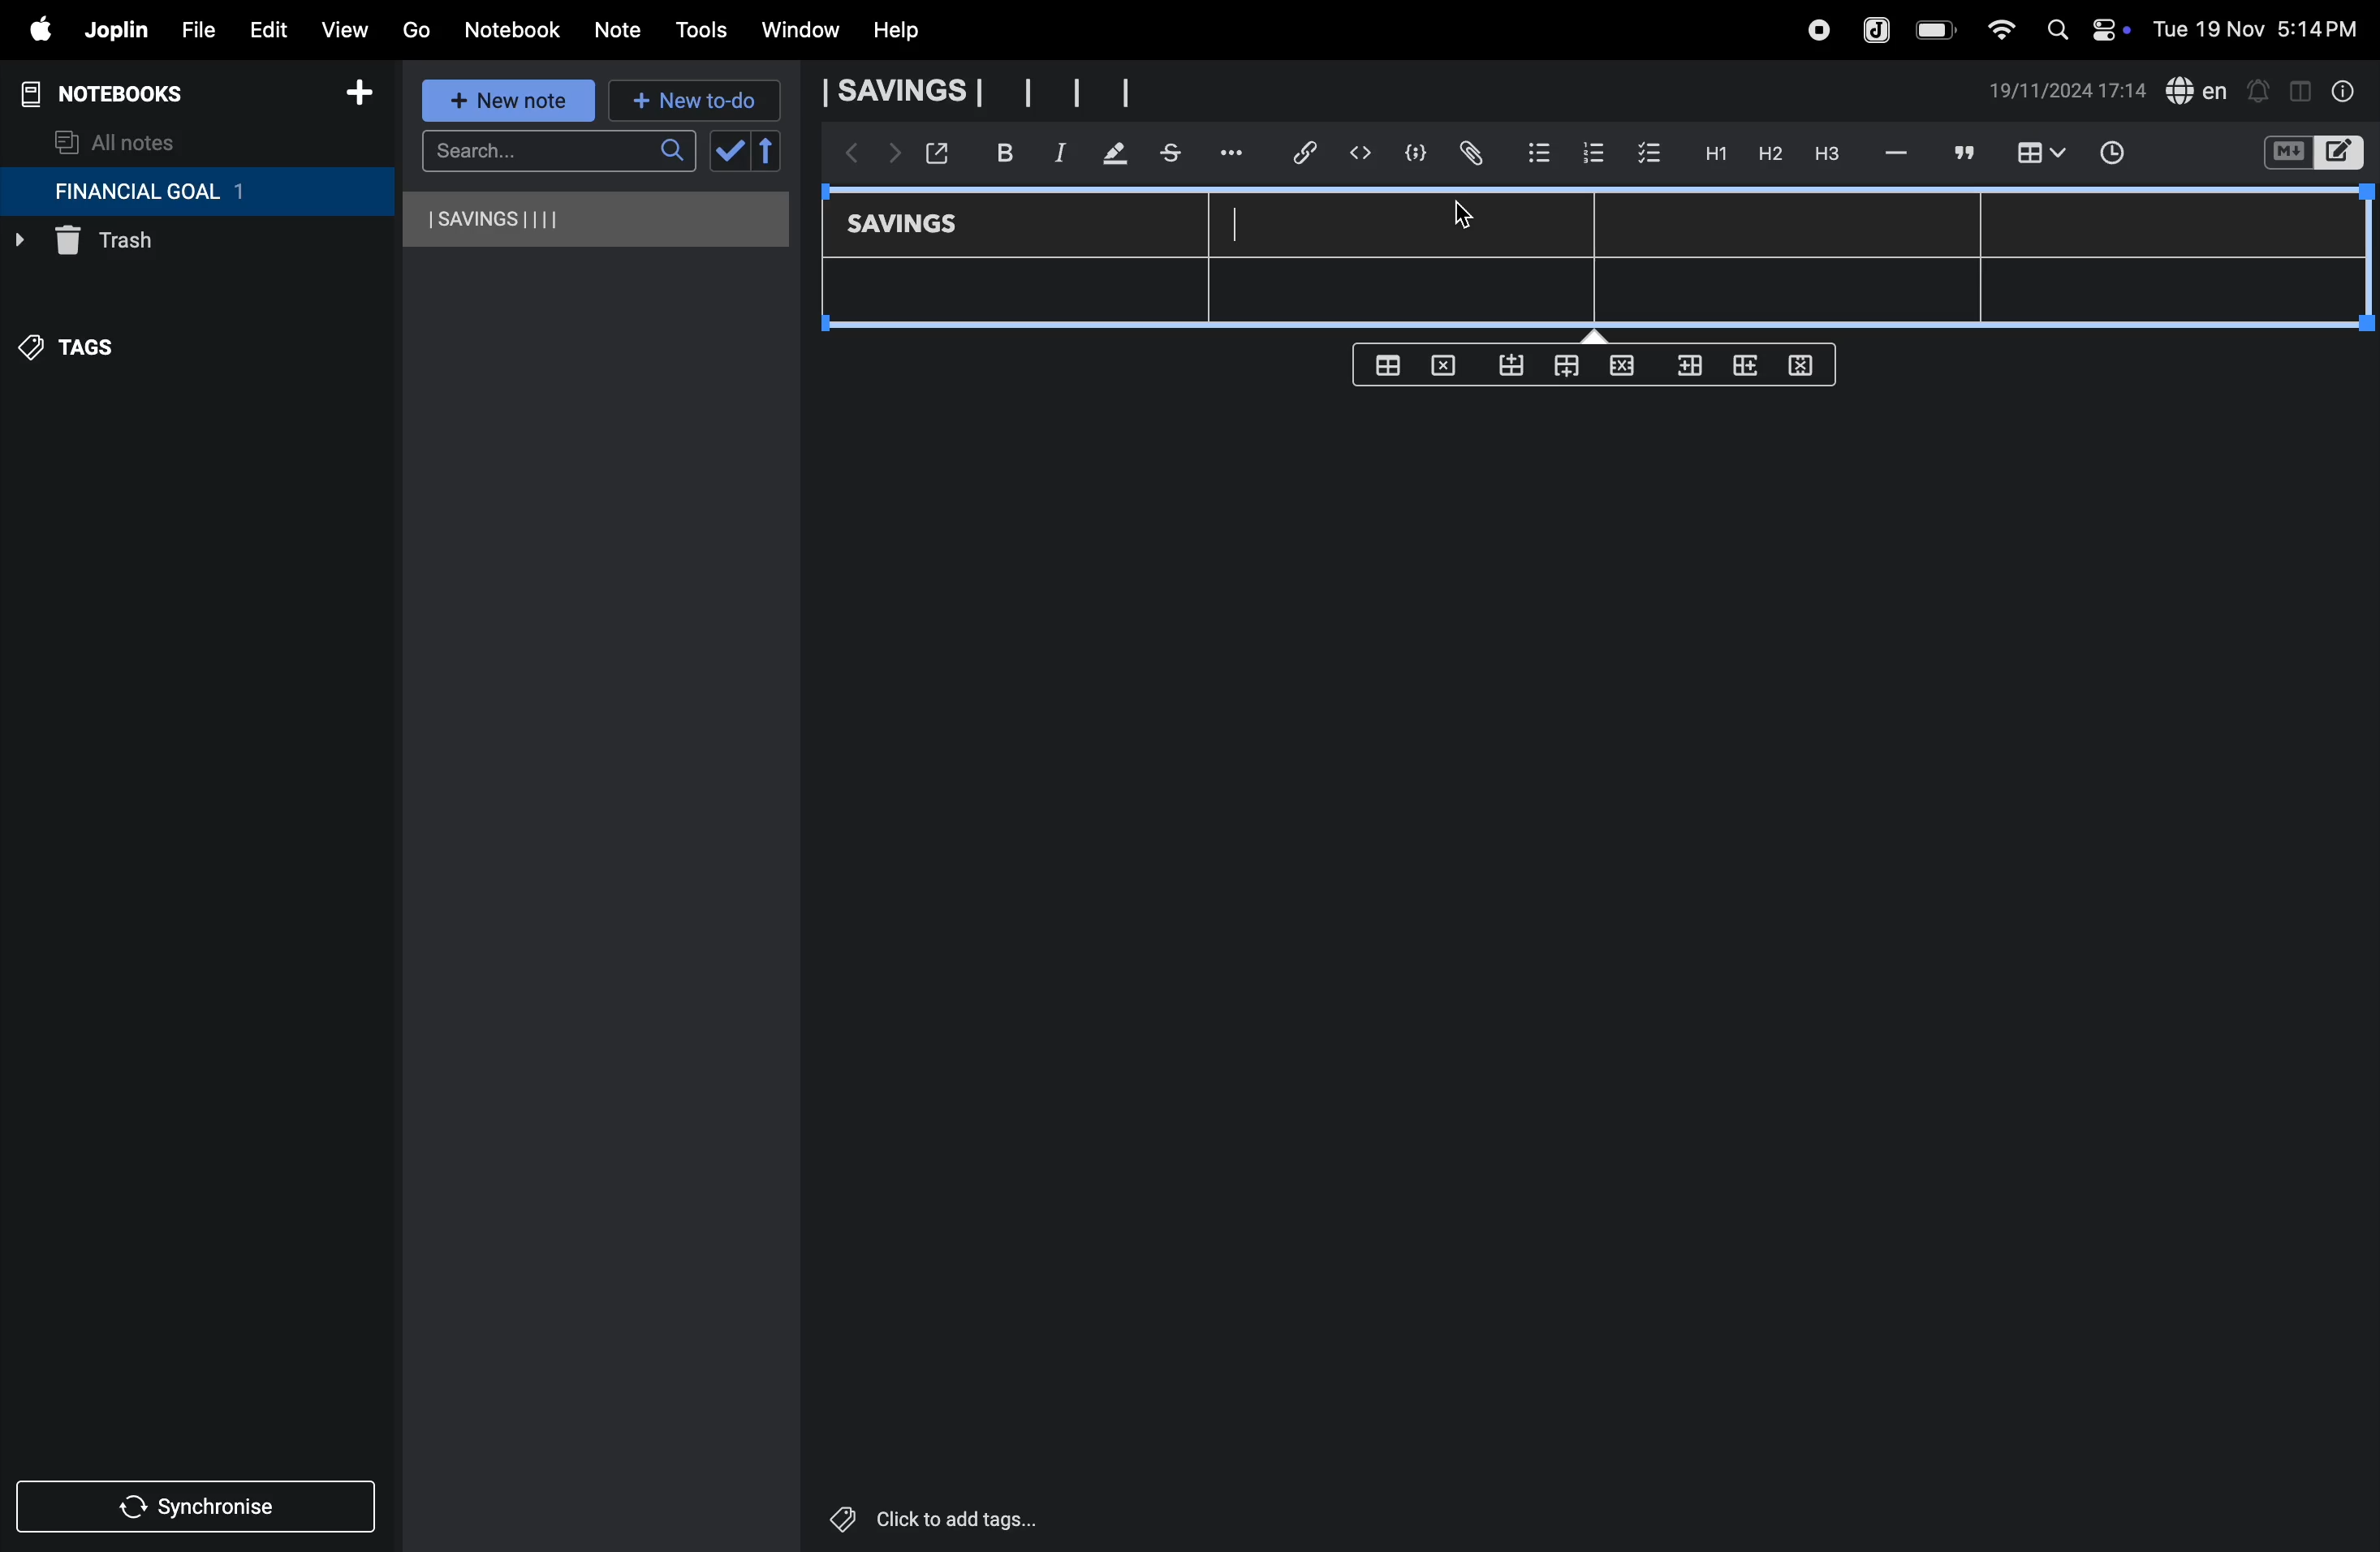  I want to click on code block, so click(1408, 153).